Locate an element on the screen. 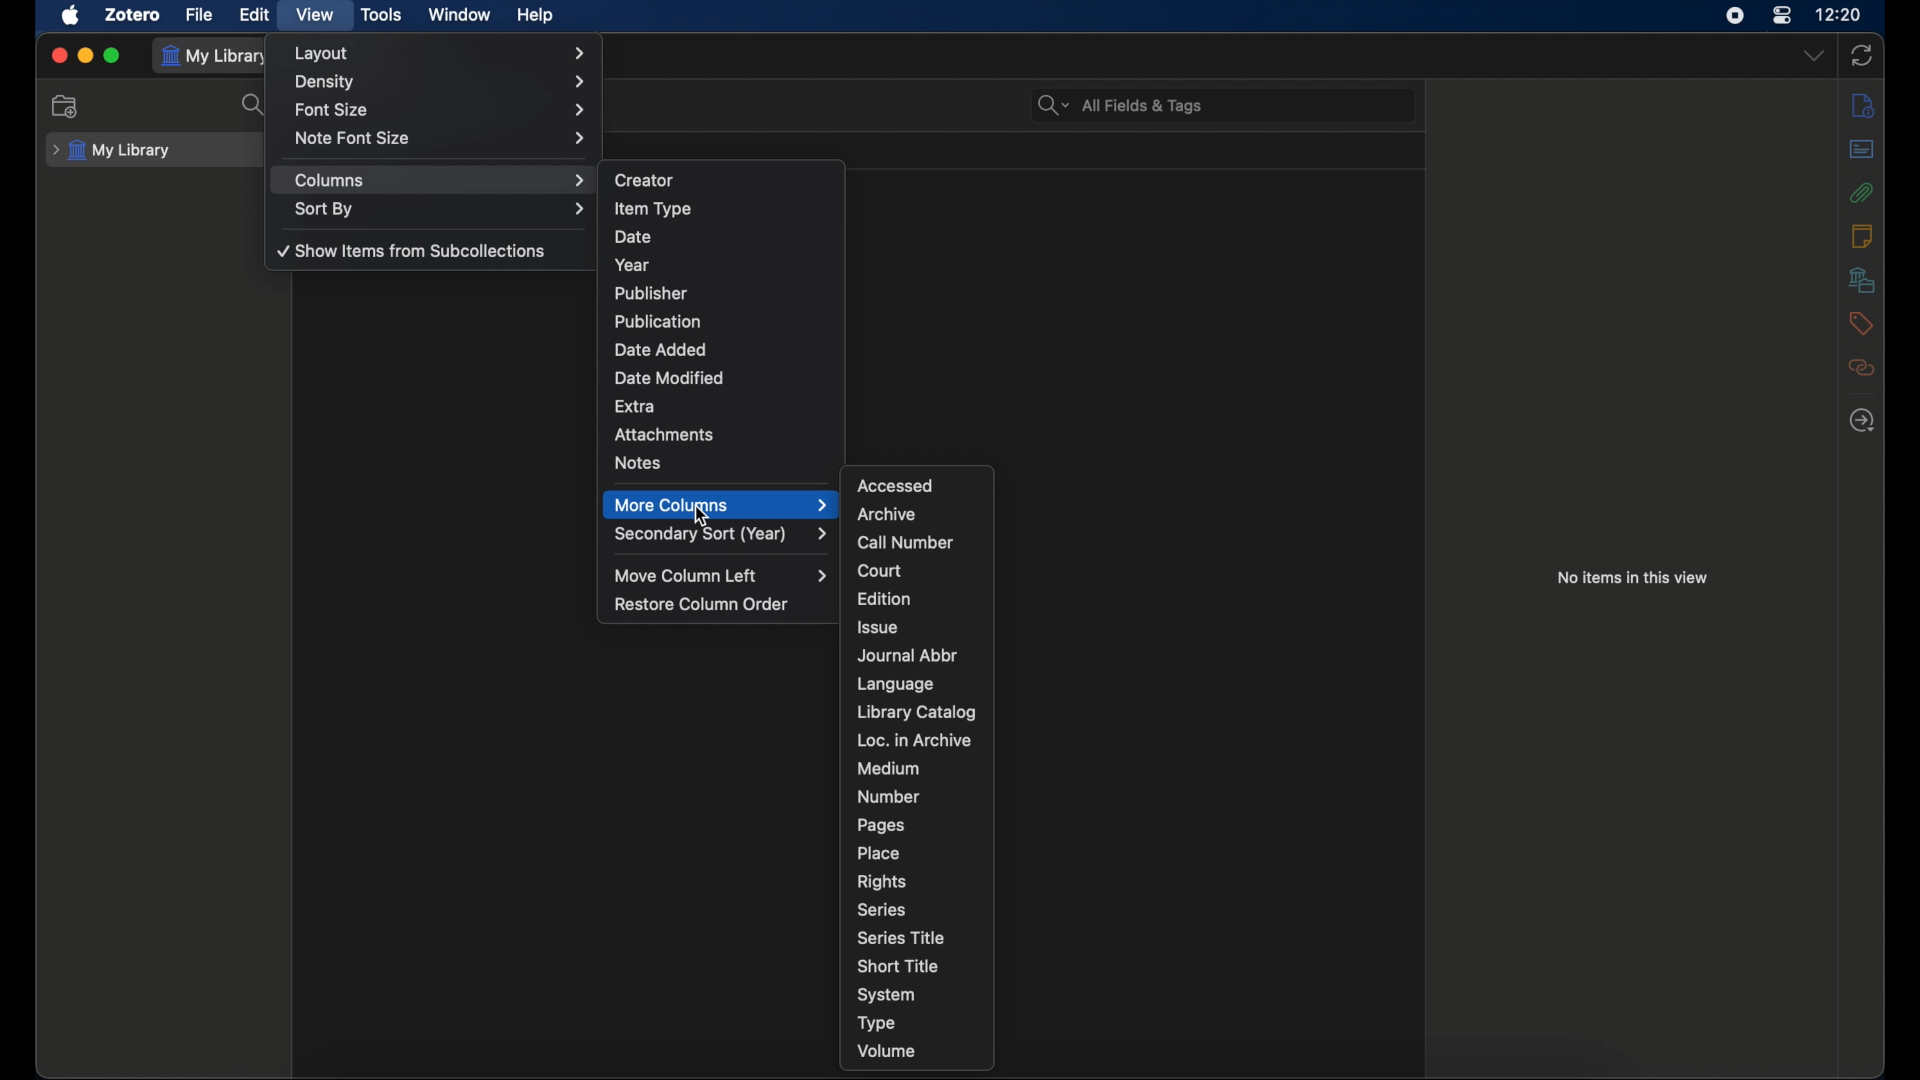  type is located at coordinates (877, 1024).